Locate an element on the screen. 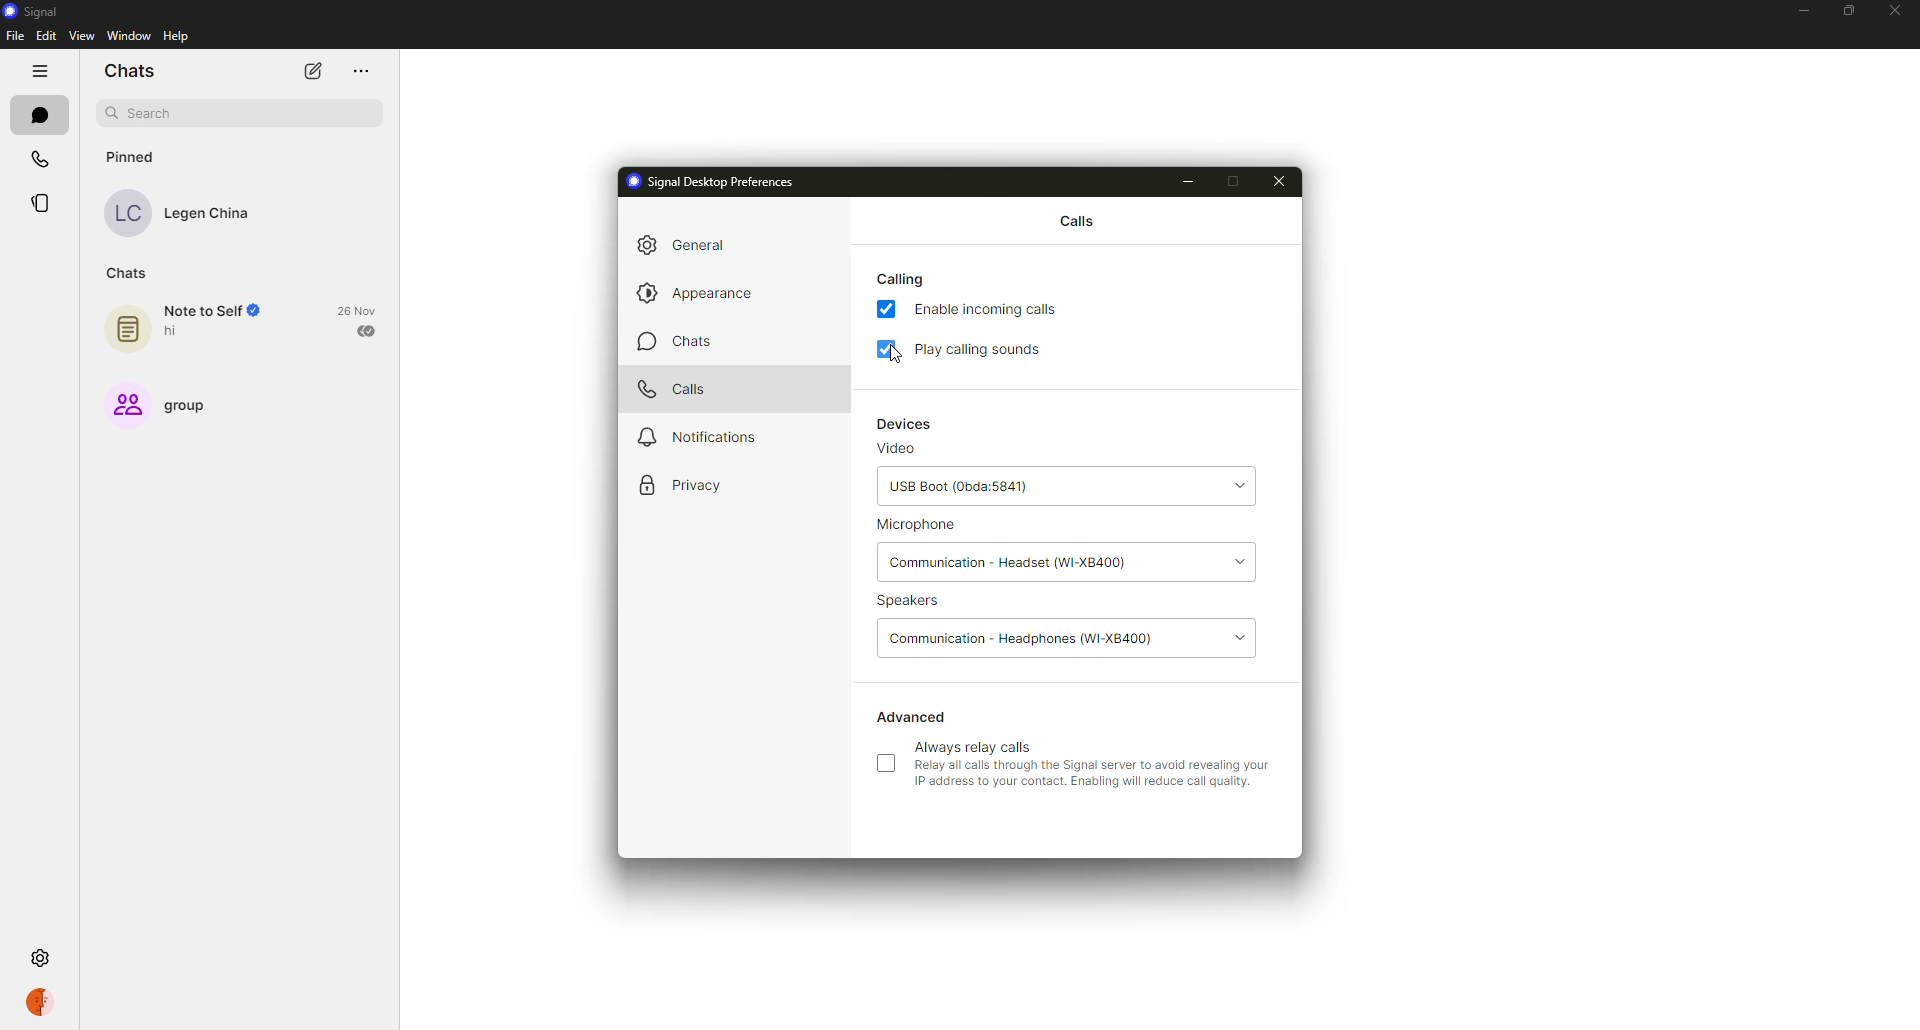  note is located at coordinates (129, 325).